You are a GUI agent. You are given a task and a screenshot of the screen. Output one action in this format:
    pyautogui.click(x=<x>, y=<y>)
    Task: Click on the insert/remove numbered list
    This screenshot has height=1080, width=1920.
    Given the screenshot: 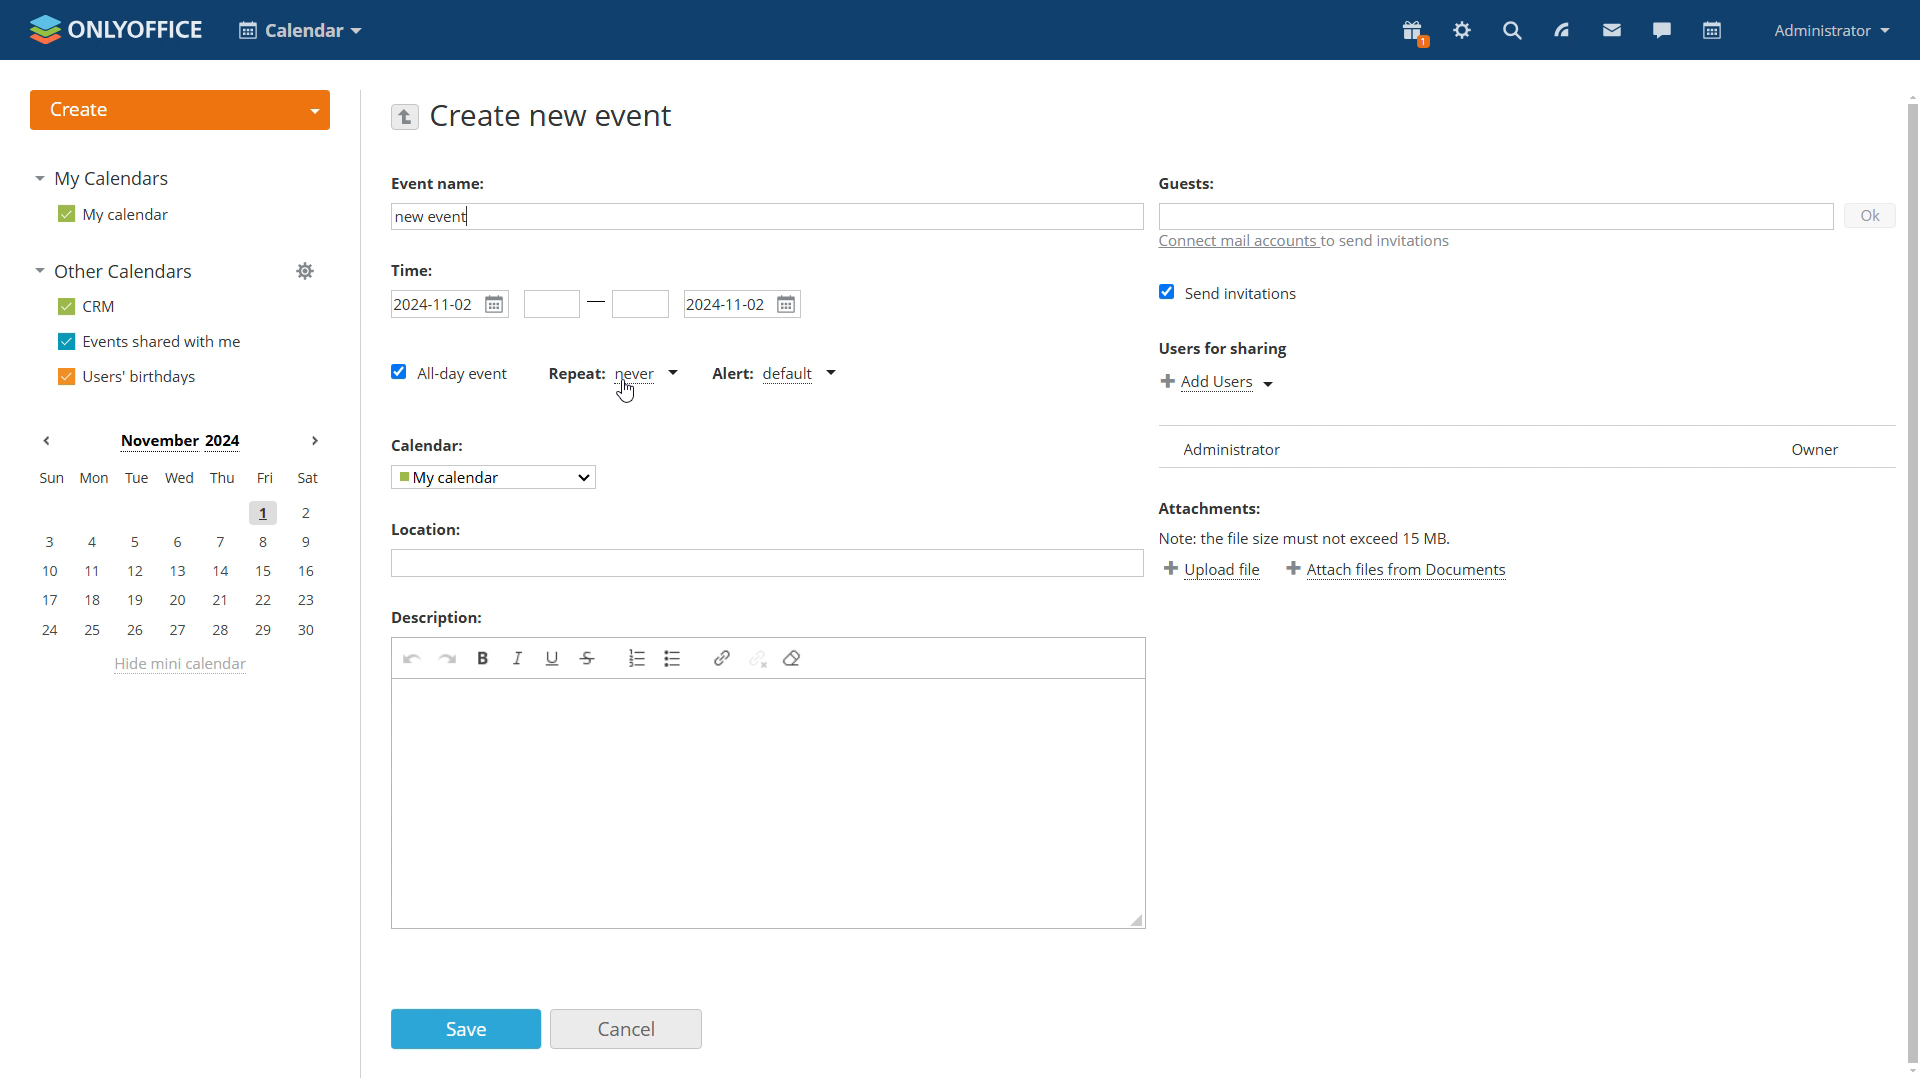 What is the action you would take?
    pyautogui.click(x=637, y=656)
    